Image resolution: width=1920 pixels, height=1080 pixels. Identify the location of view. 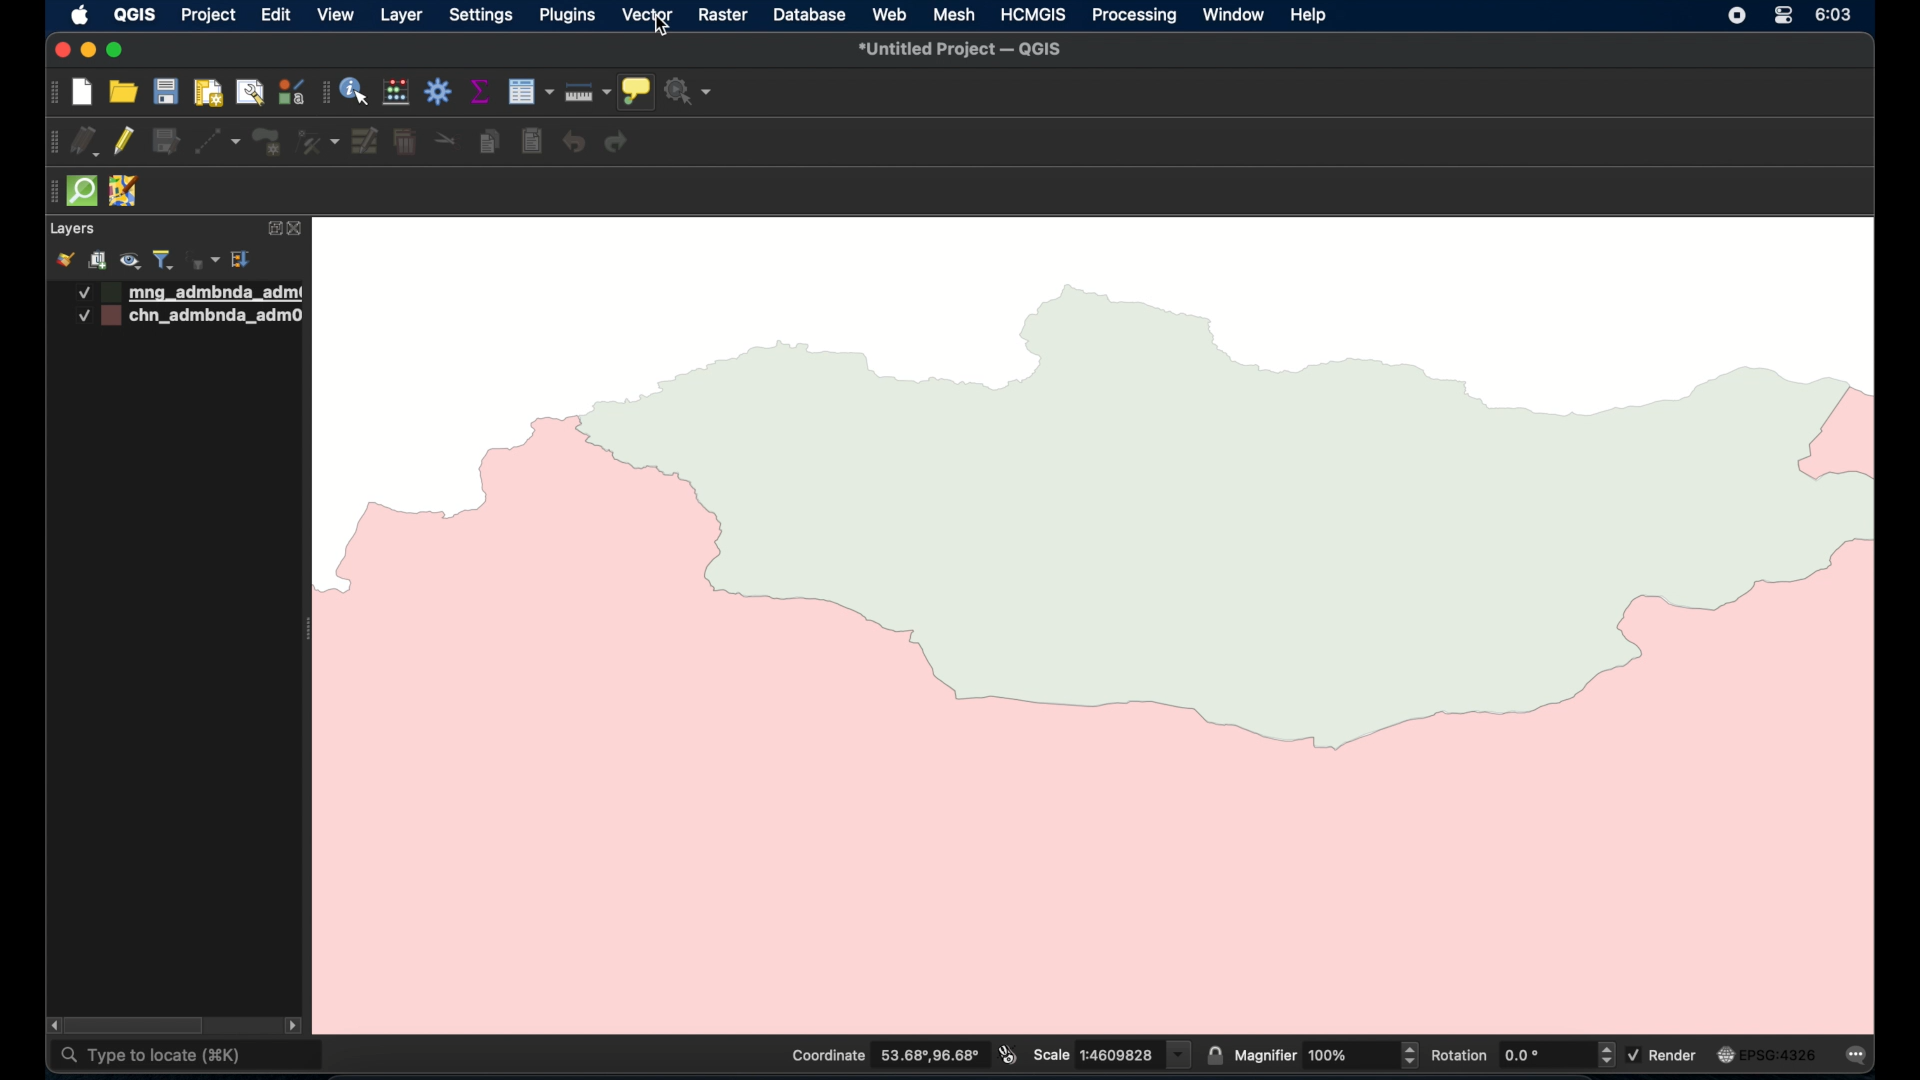
(336, 14).